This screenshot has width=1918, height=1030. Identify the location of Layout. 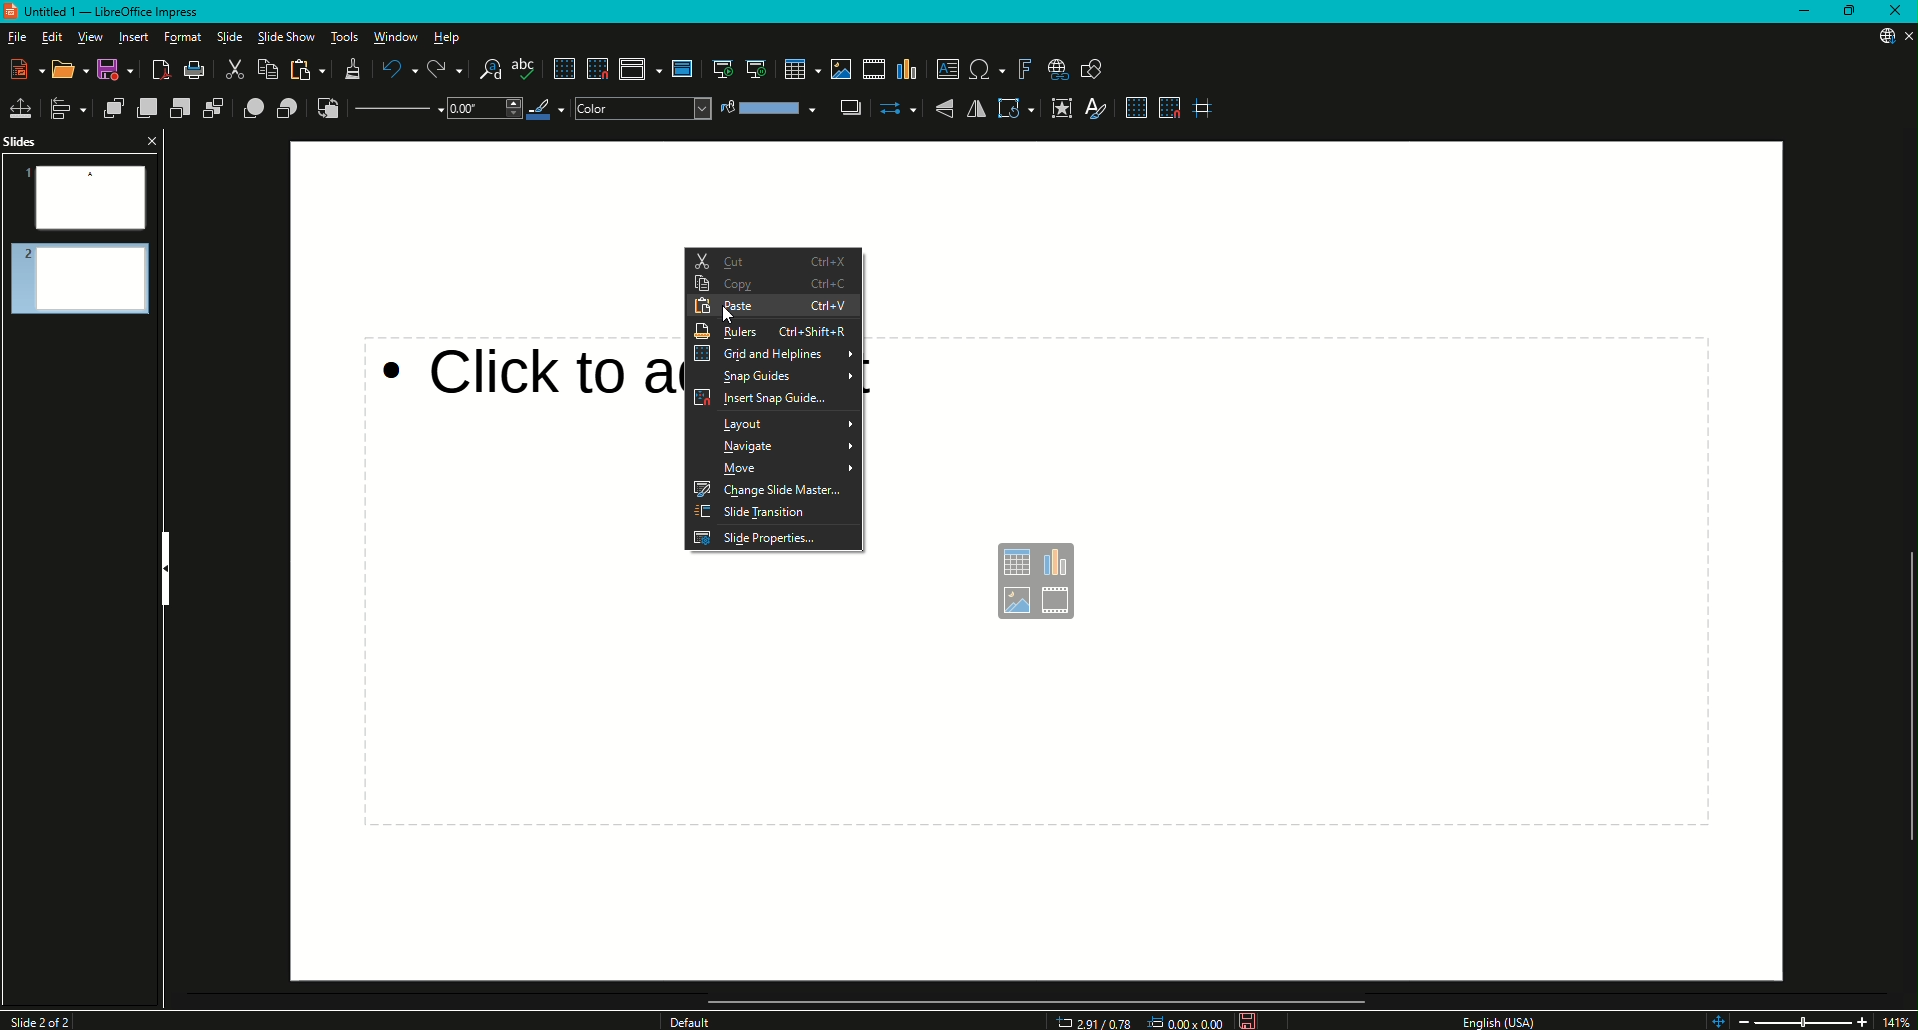
(776, 423).